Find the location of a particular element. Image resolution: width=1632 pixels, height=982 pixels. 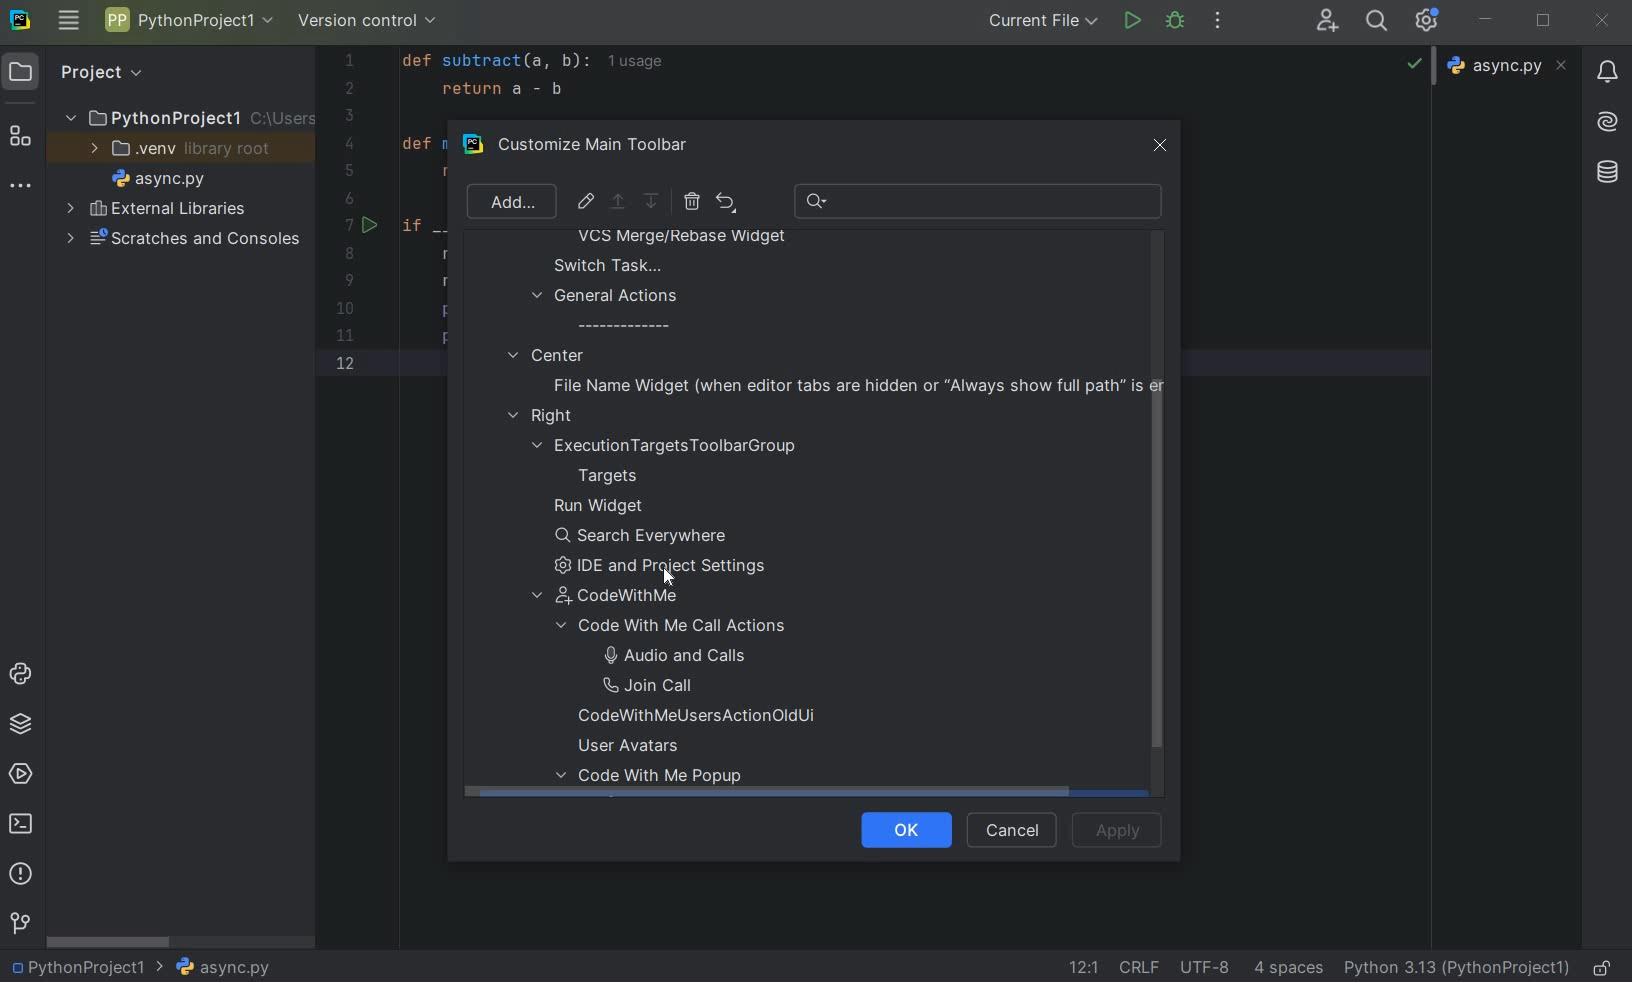

CURRENT FILE is located at coordinates (1043, 20).